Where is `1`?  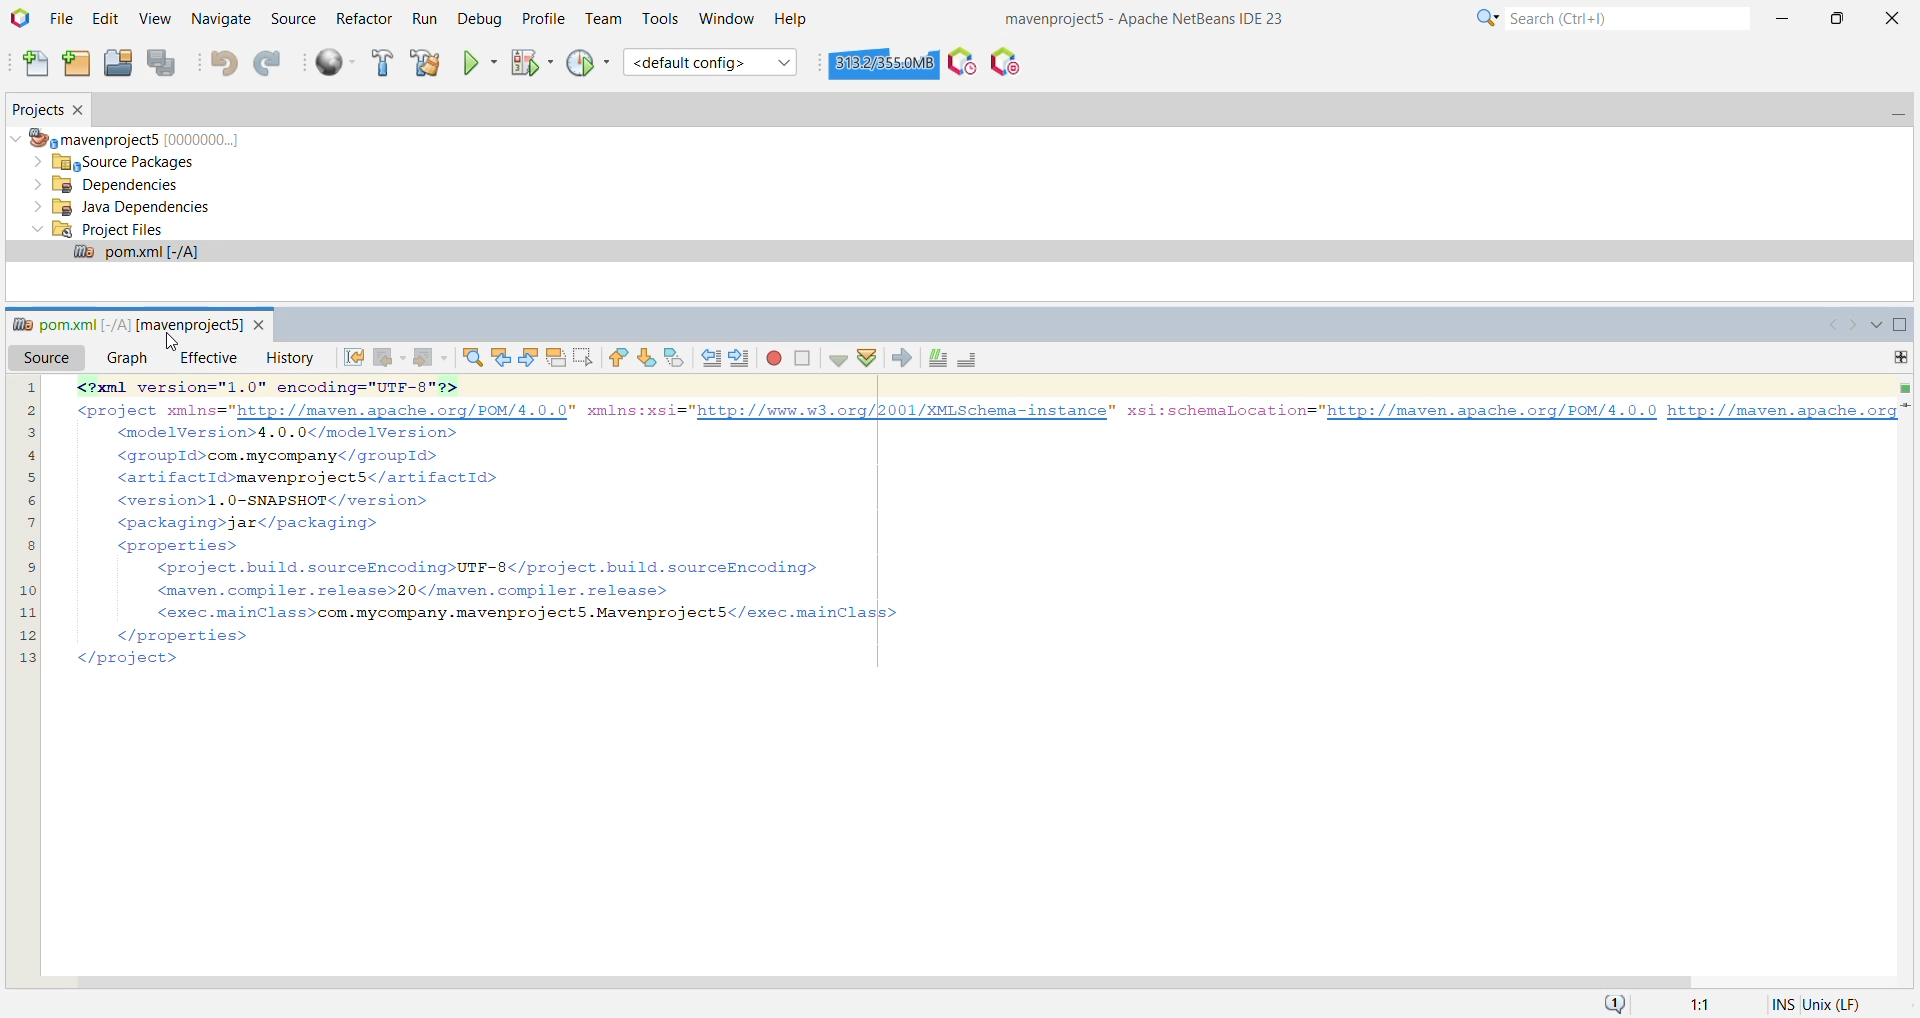
1 is located at coordinates (27, 387).